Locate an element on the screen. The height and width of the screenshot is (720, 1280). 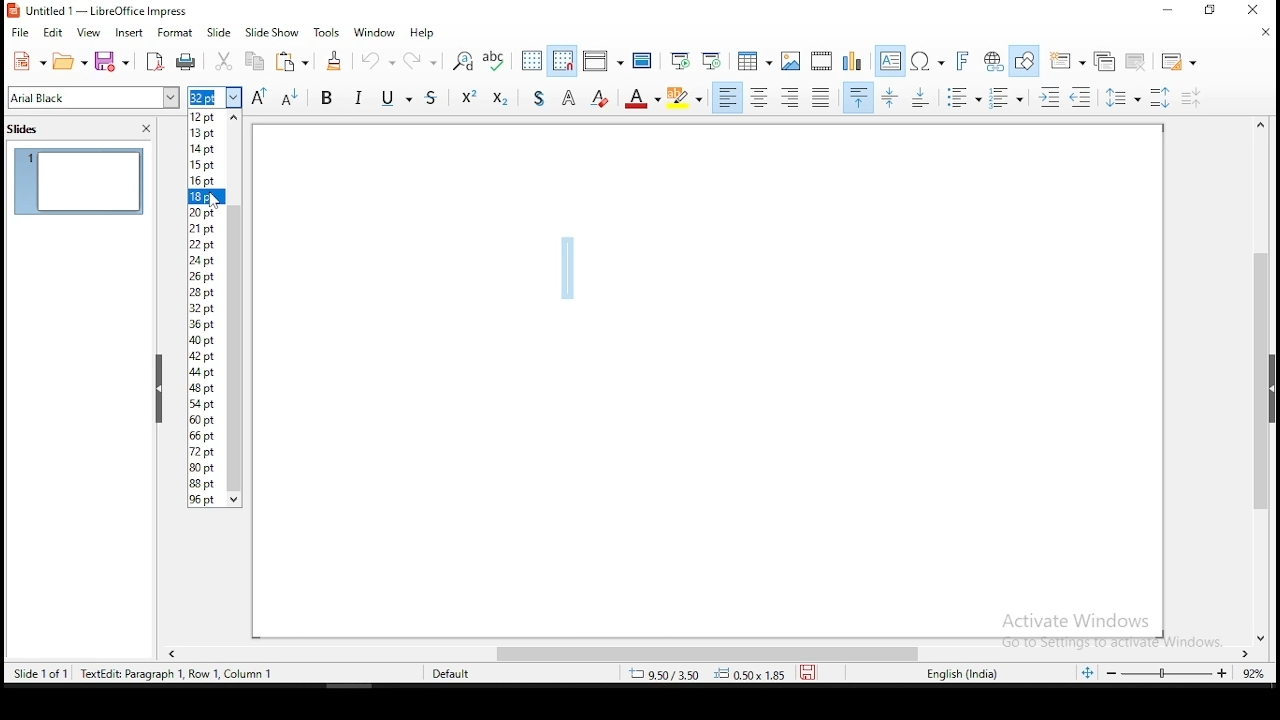
display views is located at coordinates (603, 60).